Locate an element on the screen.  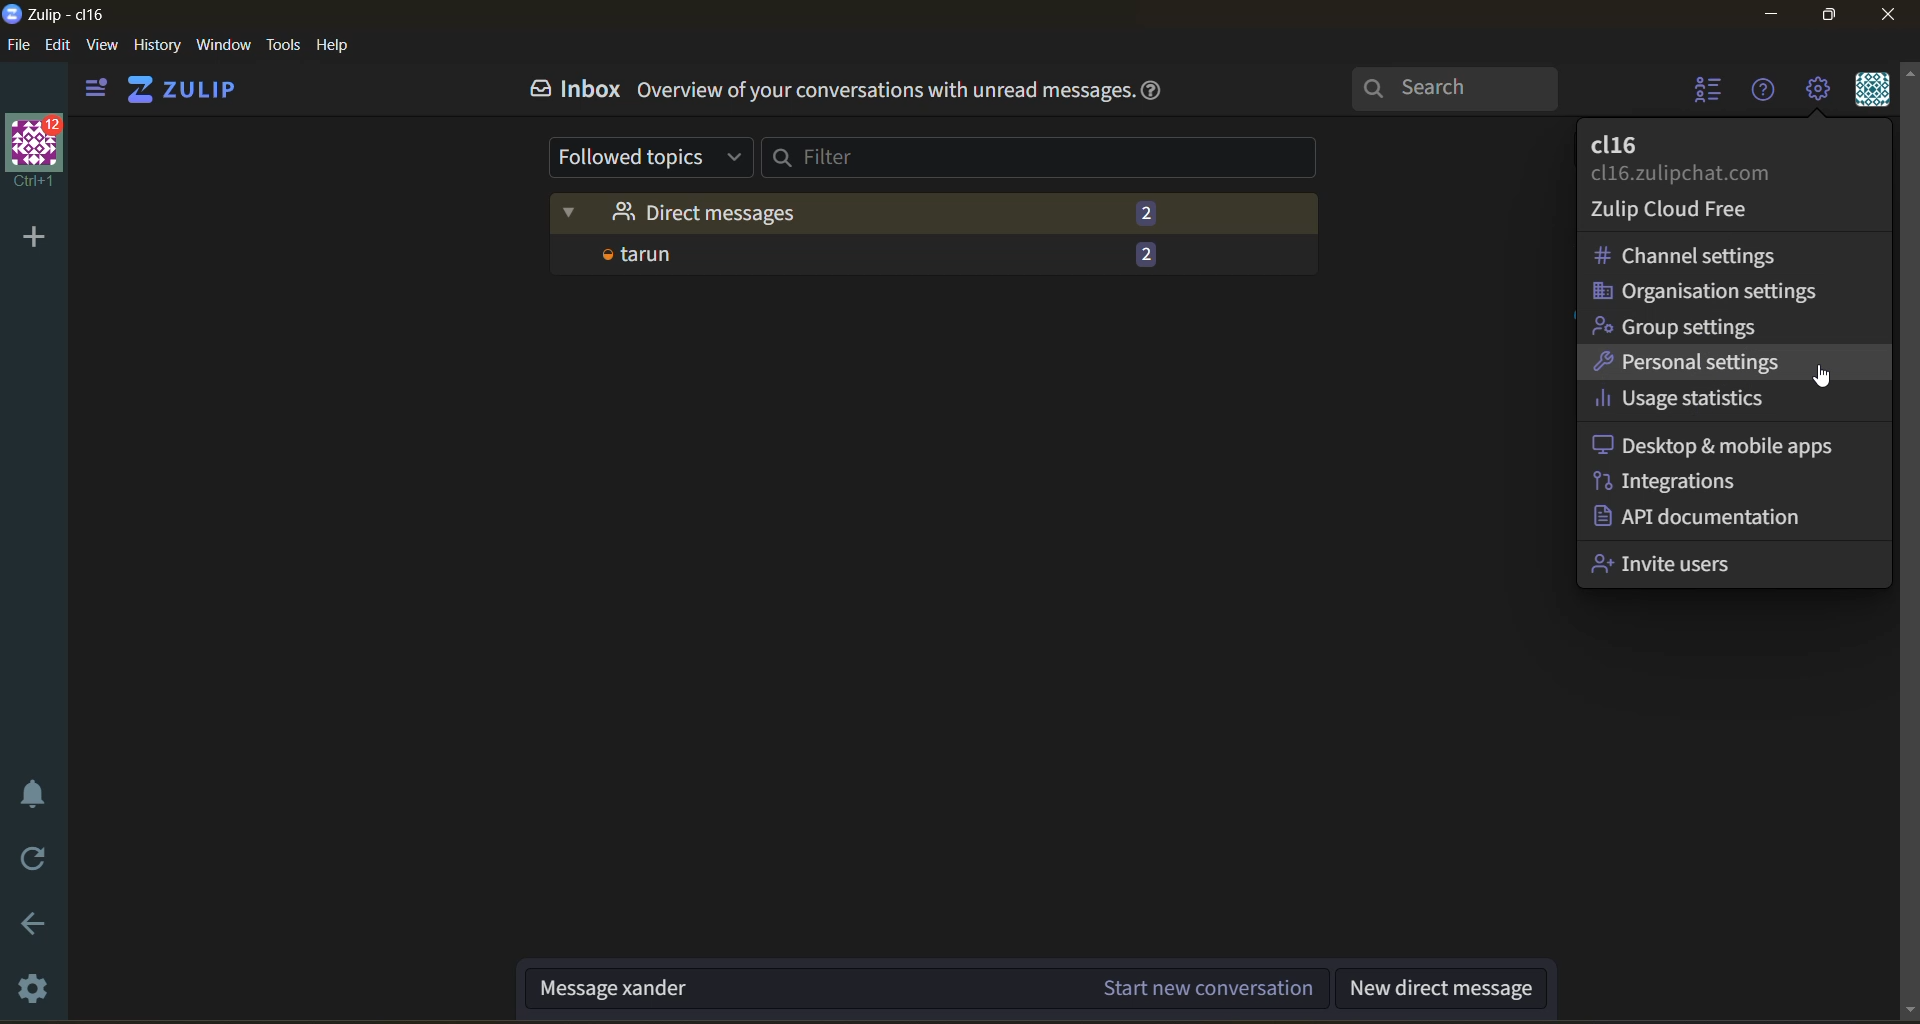
new direct message is located at coordinates (1443, 990).